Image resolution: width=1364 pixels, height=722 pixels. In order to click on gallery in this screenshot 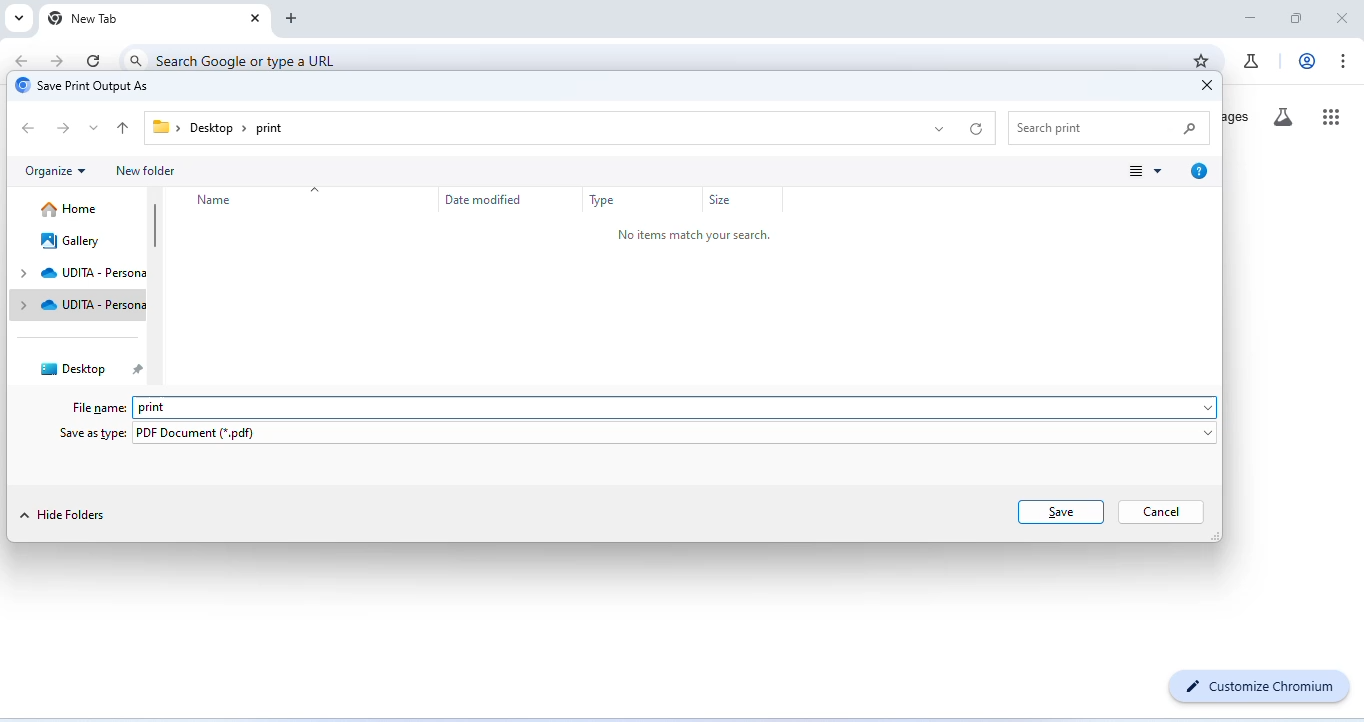, I will do `click(73, 240)`.